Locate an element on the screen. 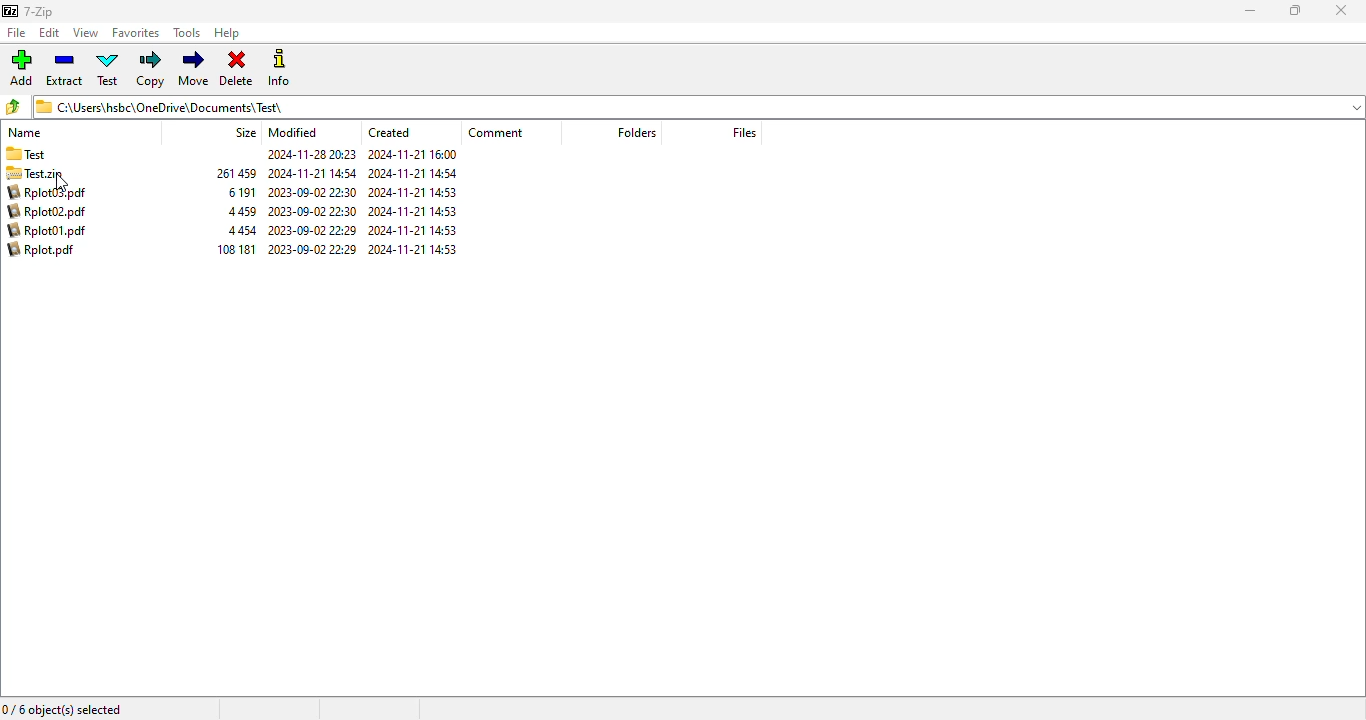 The width and height of the screenshot is (1366, 720). created is located at coordinates (389, 132).